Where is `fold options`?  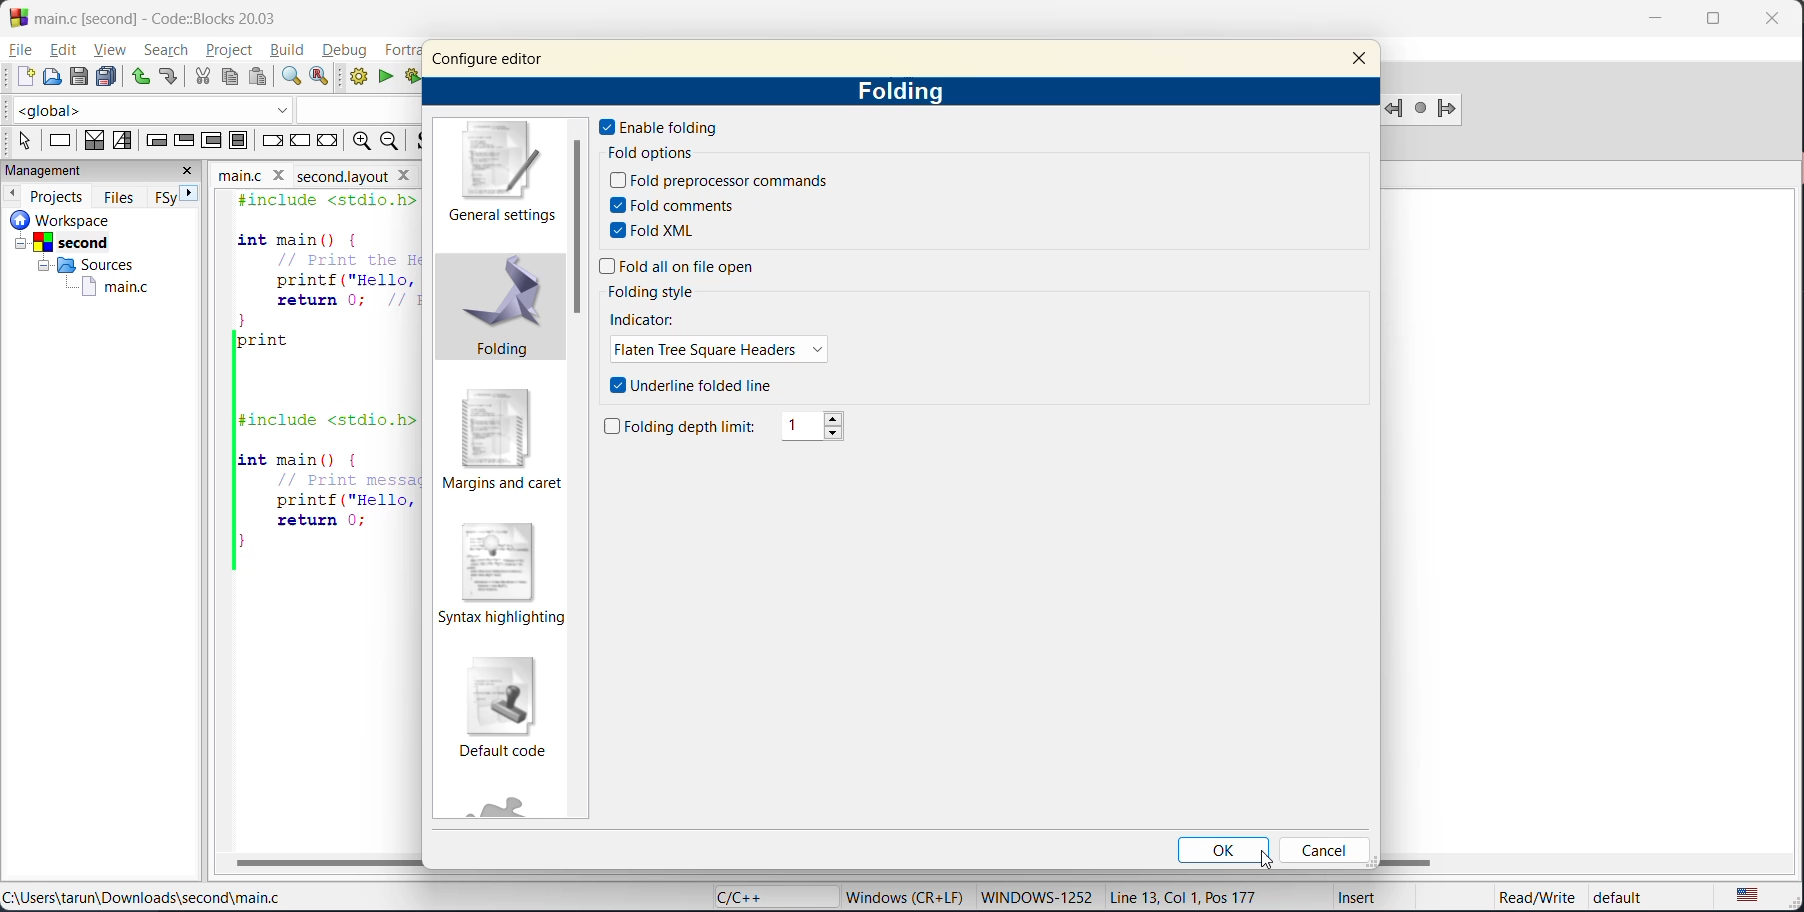
fold options is located at coordinates (666, 154).